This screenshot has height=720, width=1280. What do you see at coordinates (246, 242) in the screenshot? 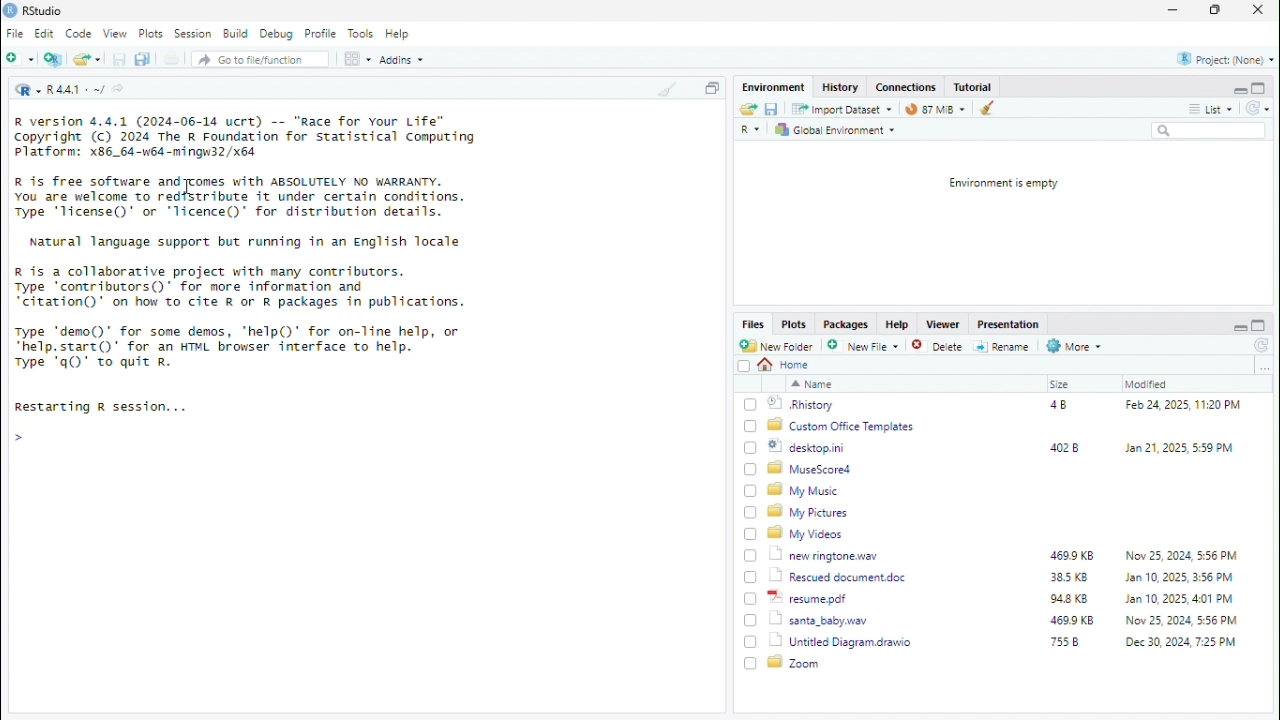
I see `Natural language support but running in an English locale` at bounding box center [246, 242].